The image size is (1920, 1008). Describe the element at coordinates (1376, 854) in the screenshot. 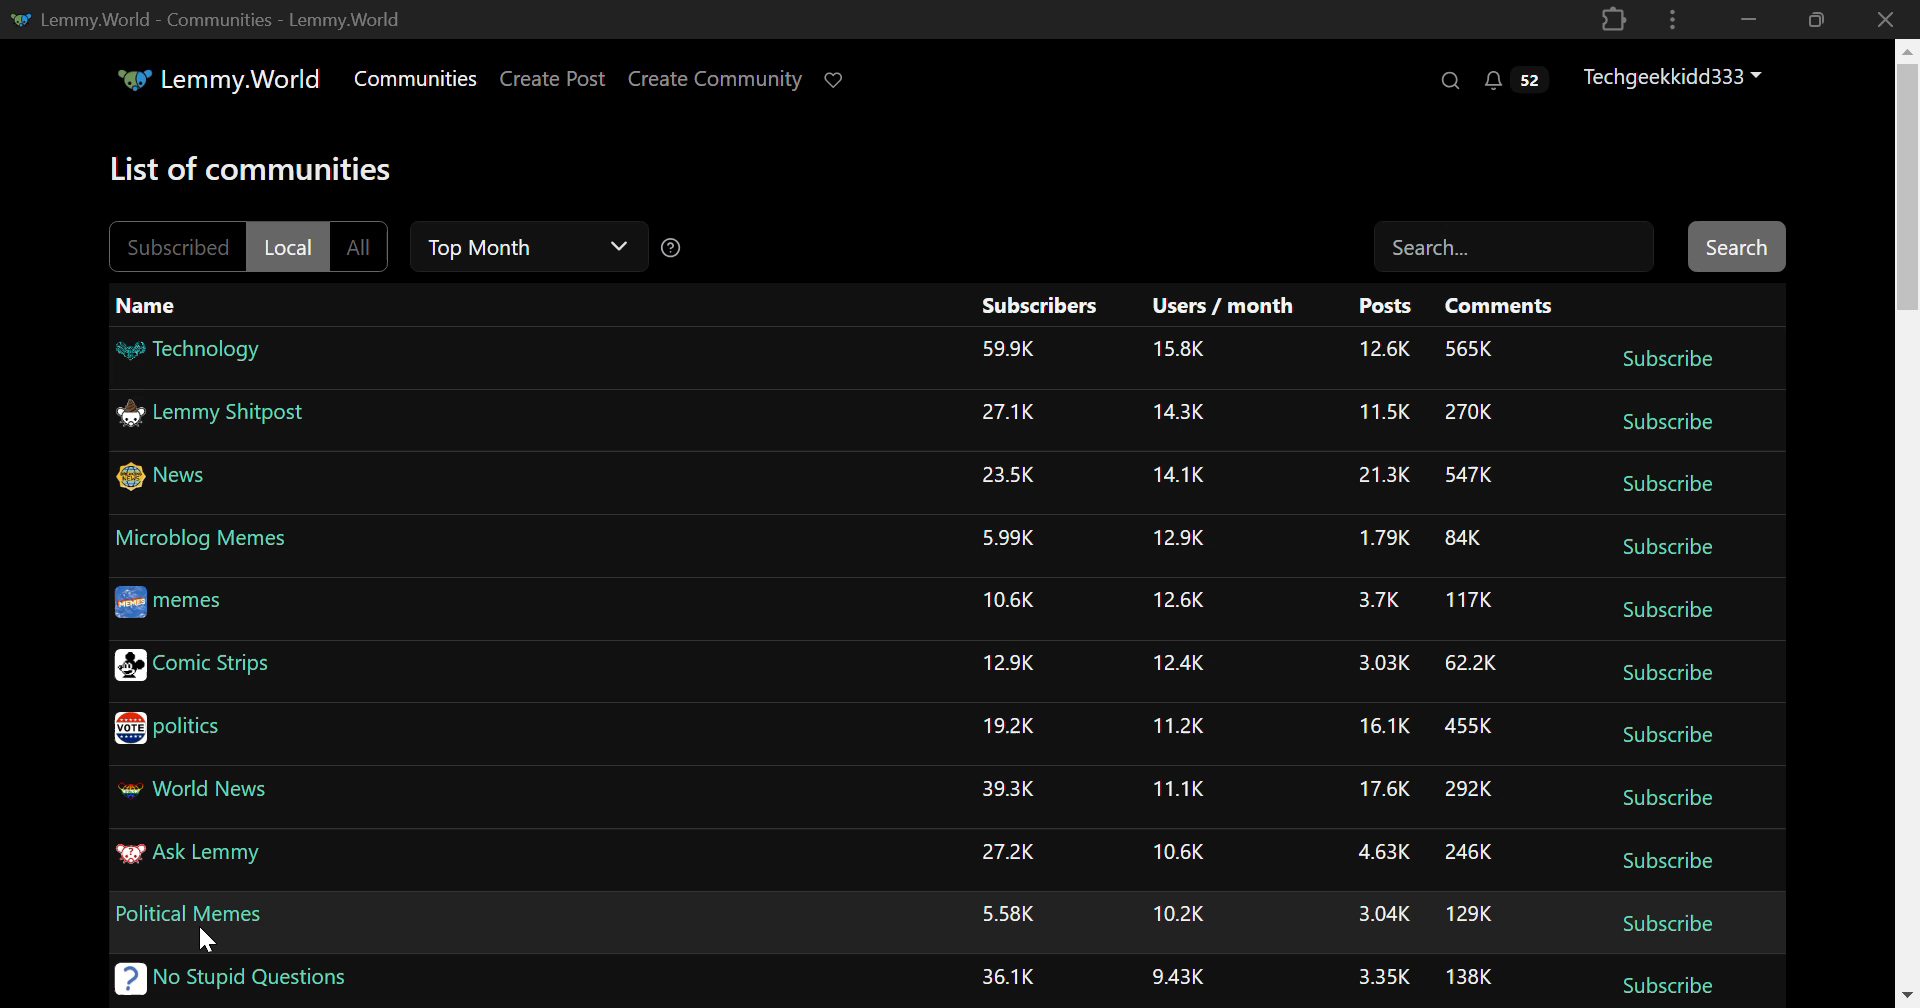

I see `Amount` at that location.